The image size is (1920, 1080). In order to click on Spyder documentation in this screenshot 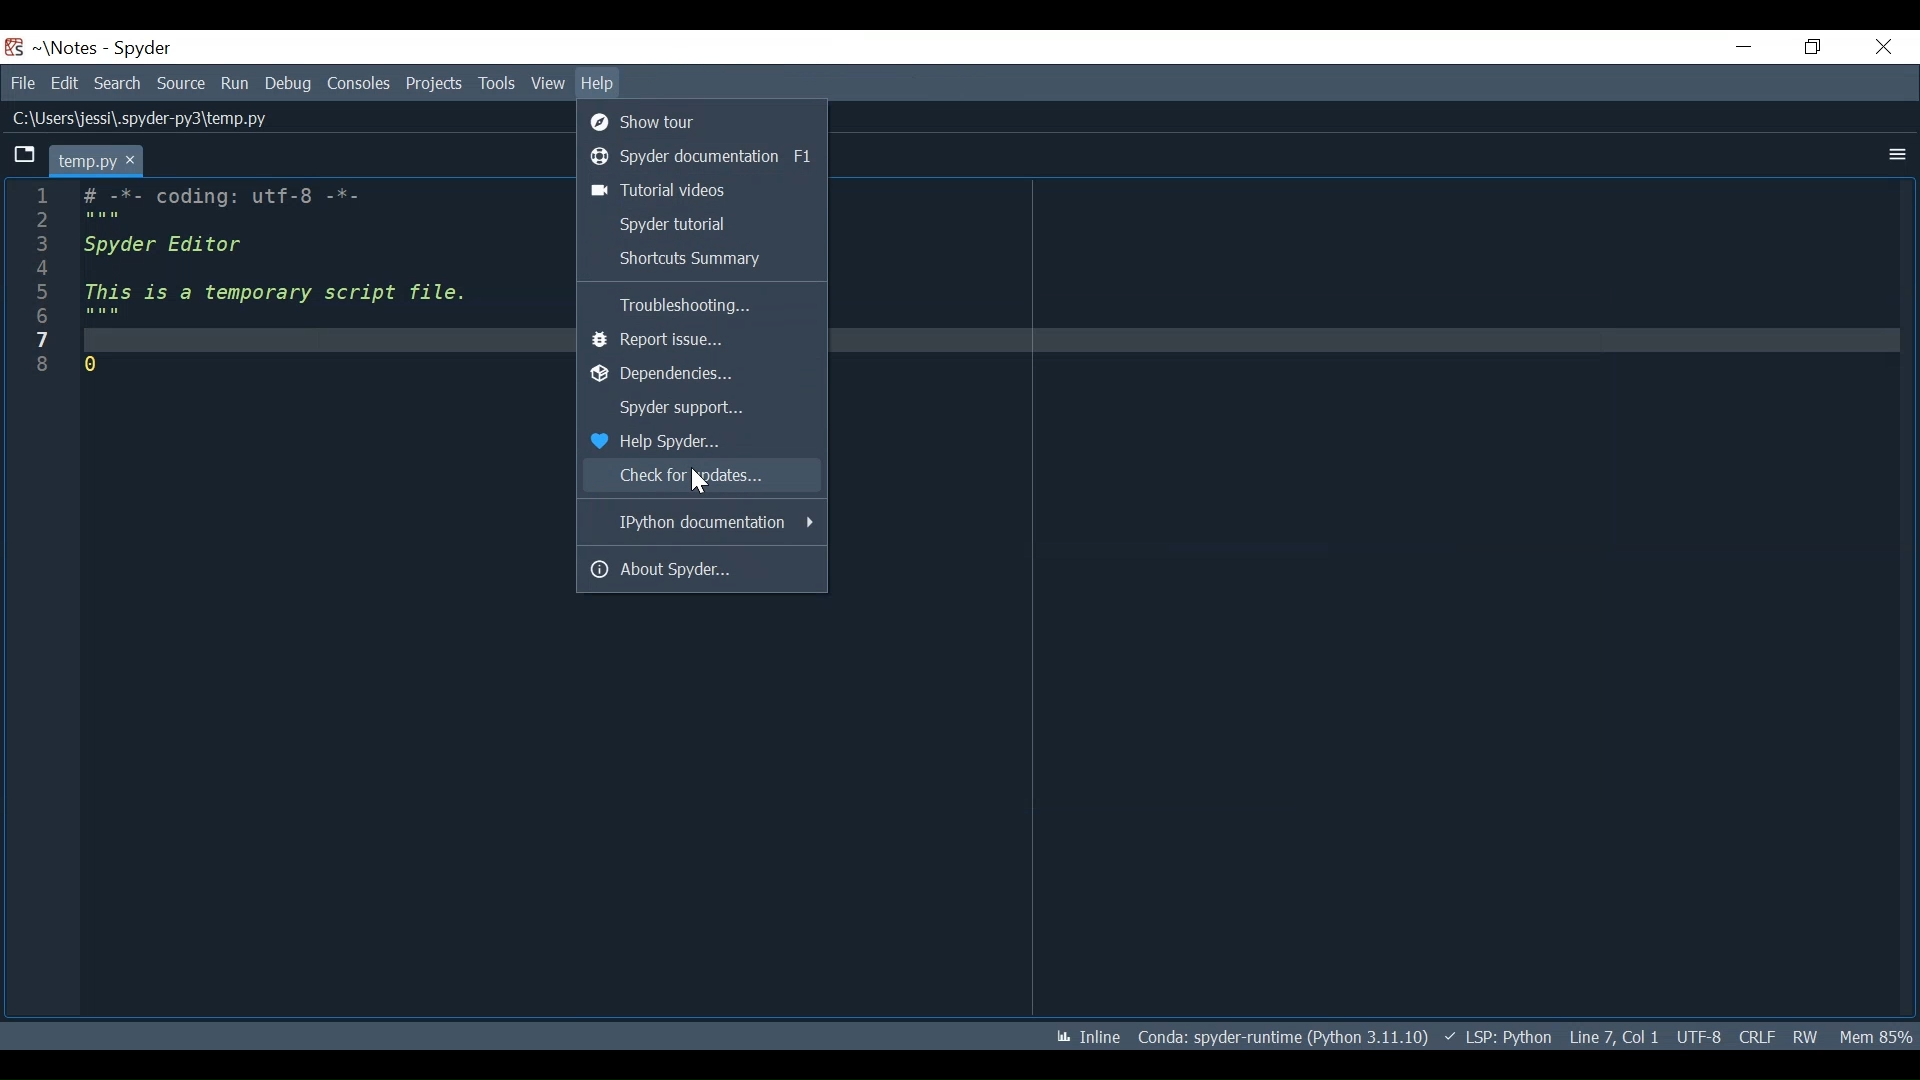, I will do `click(700, 156)`.